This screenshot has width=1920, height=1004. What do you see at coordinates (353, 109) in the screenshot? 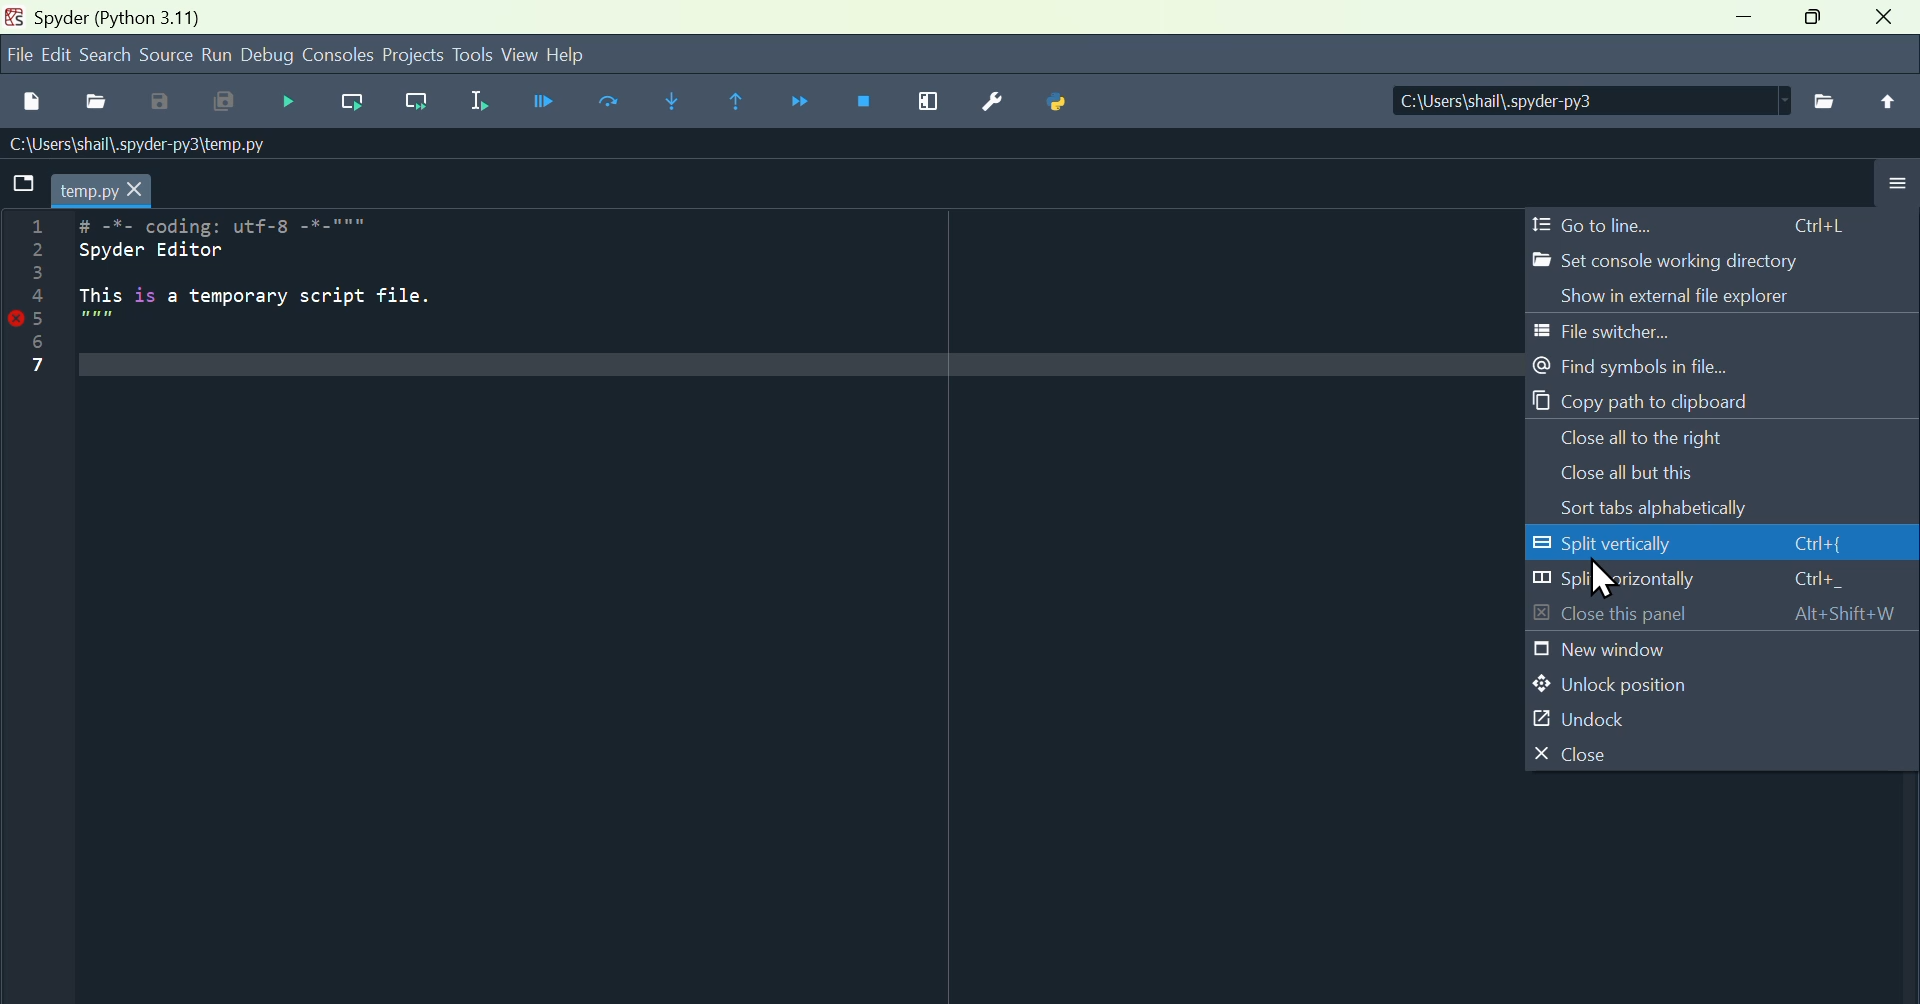
I see `Run current line` at bounding box center [353, 109].